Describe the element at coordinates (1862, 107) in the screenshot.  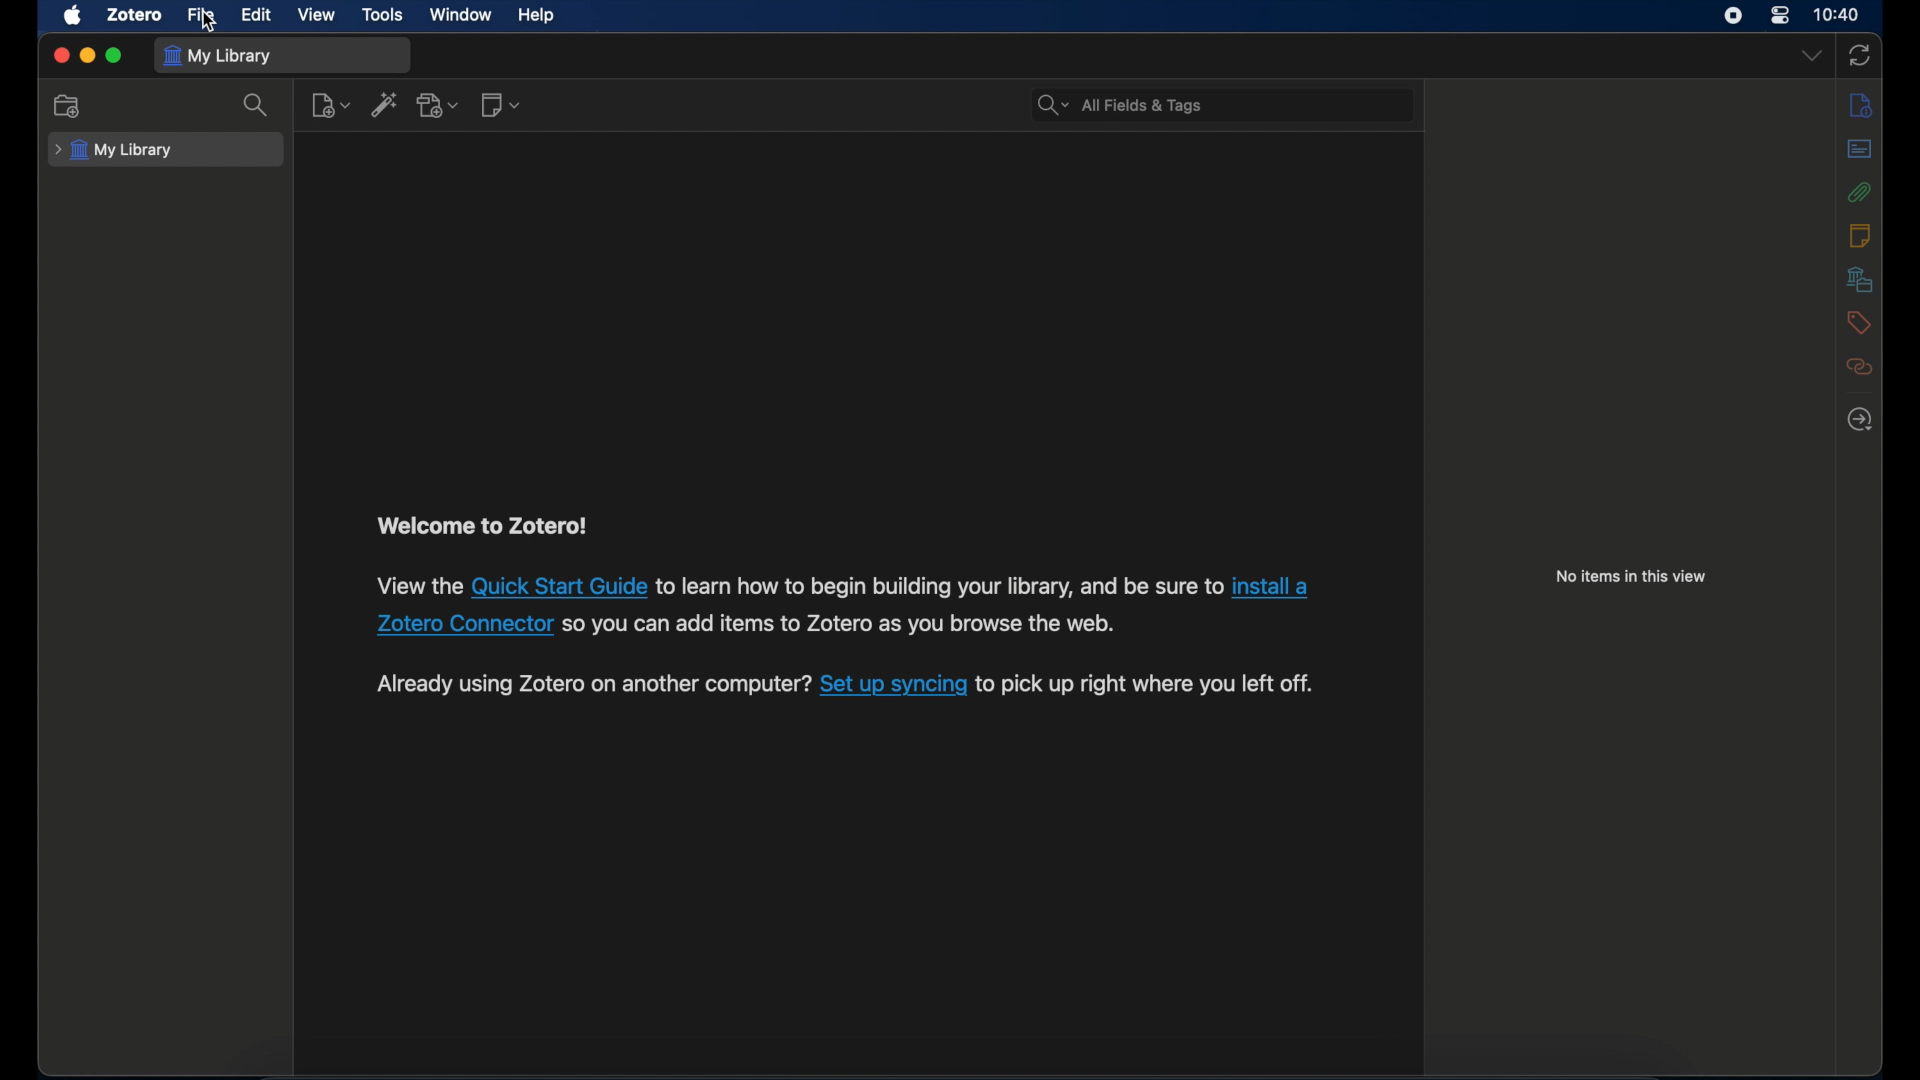
I see `info` at that location.